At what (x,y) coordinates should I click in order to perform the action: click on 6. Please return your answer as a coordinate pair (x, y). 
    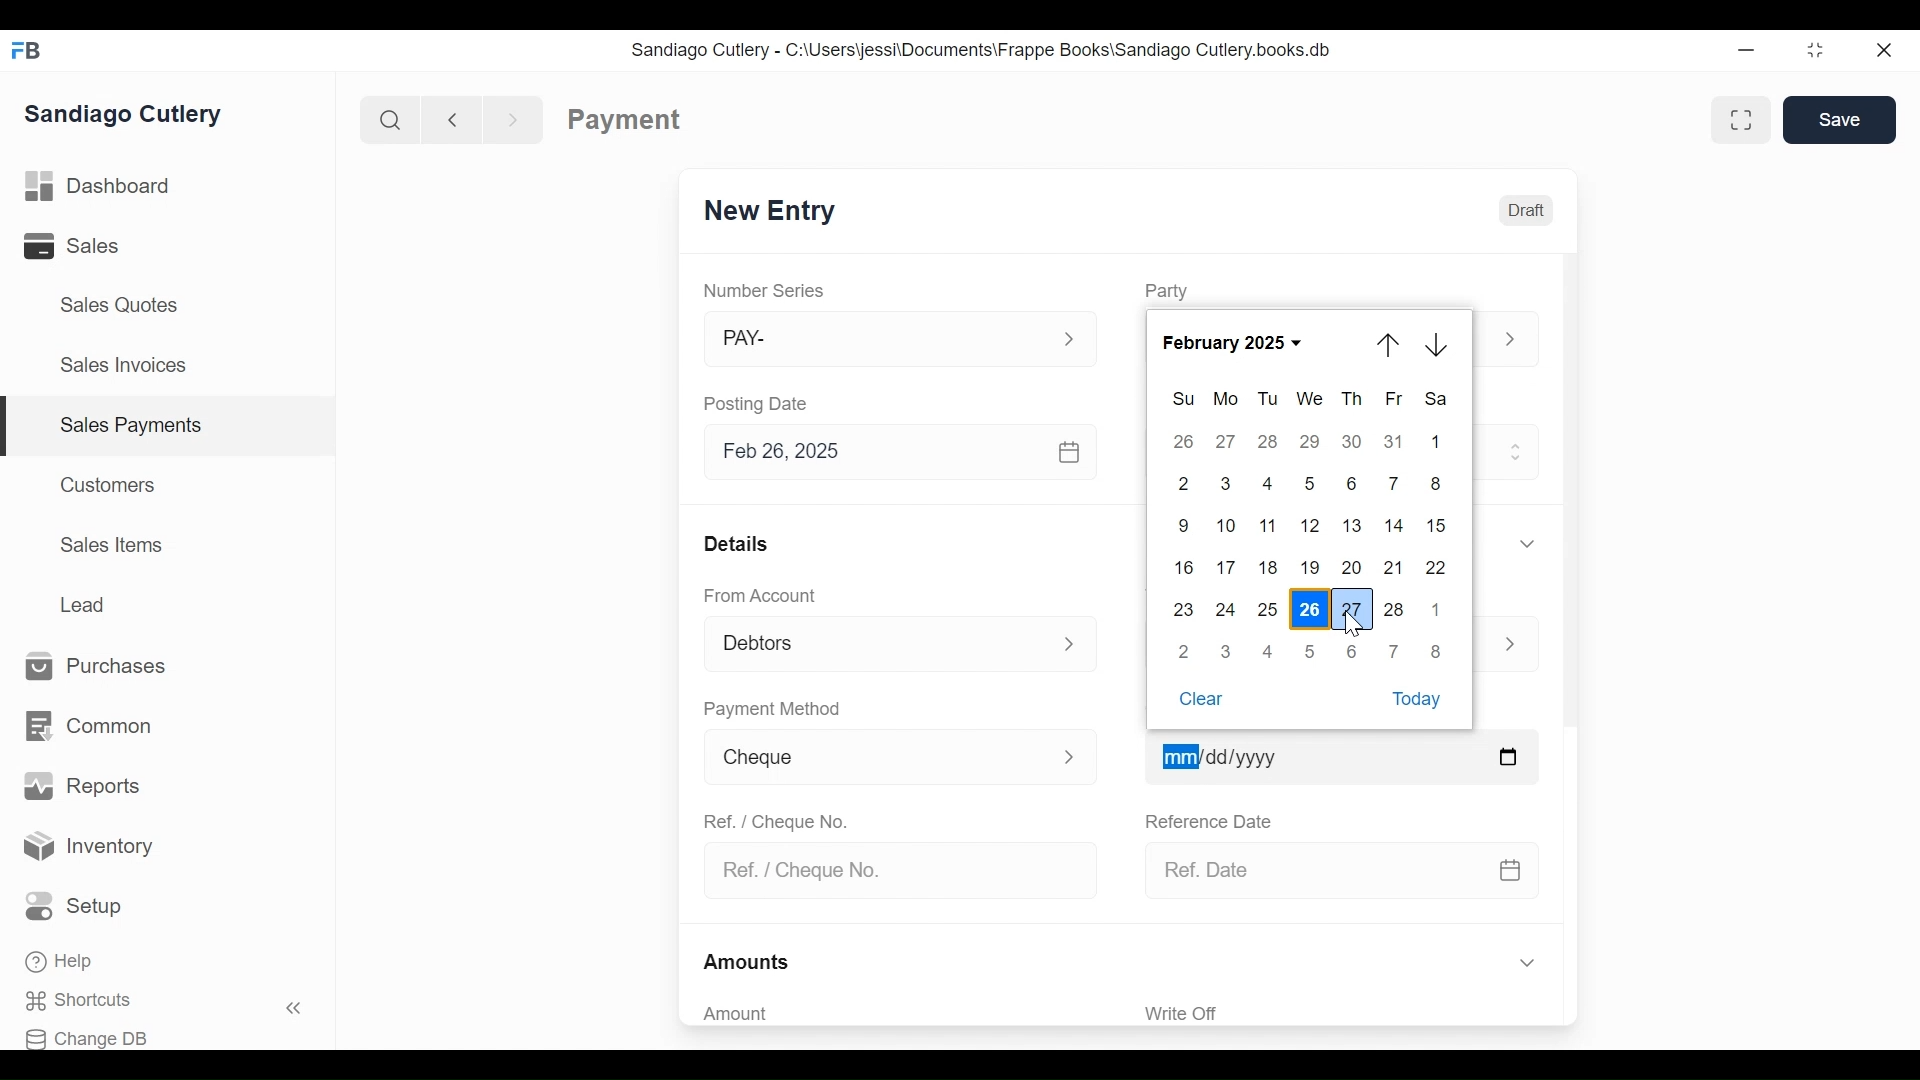
    Looking at the image, I should click on (1353, 651).